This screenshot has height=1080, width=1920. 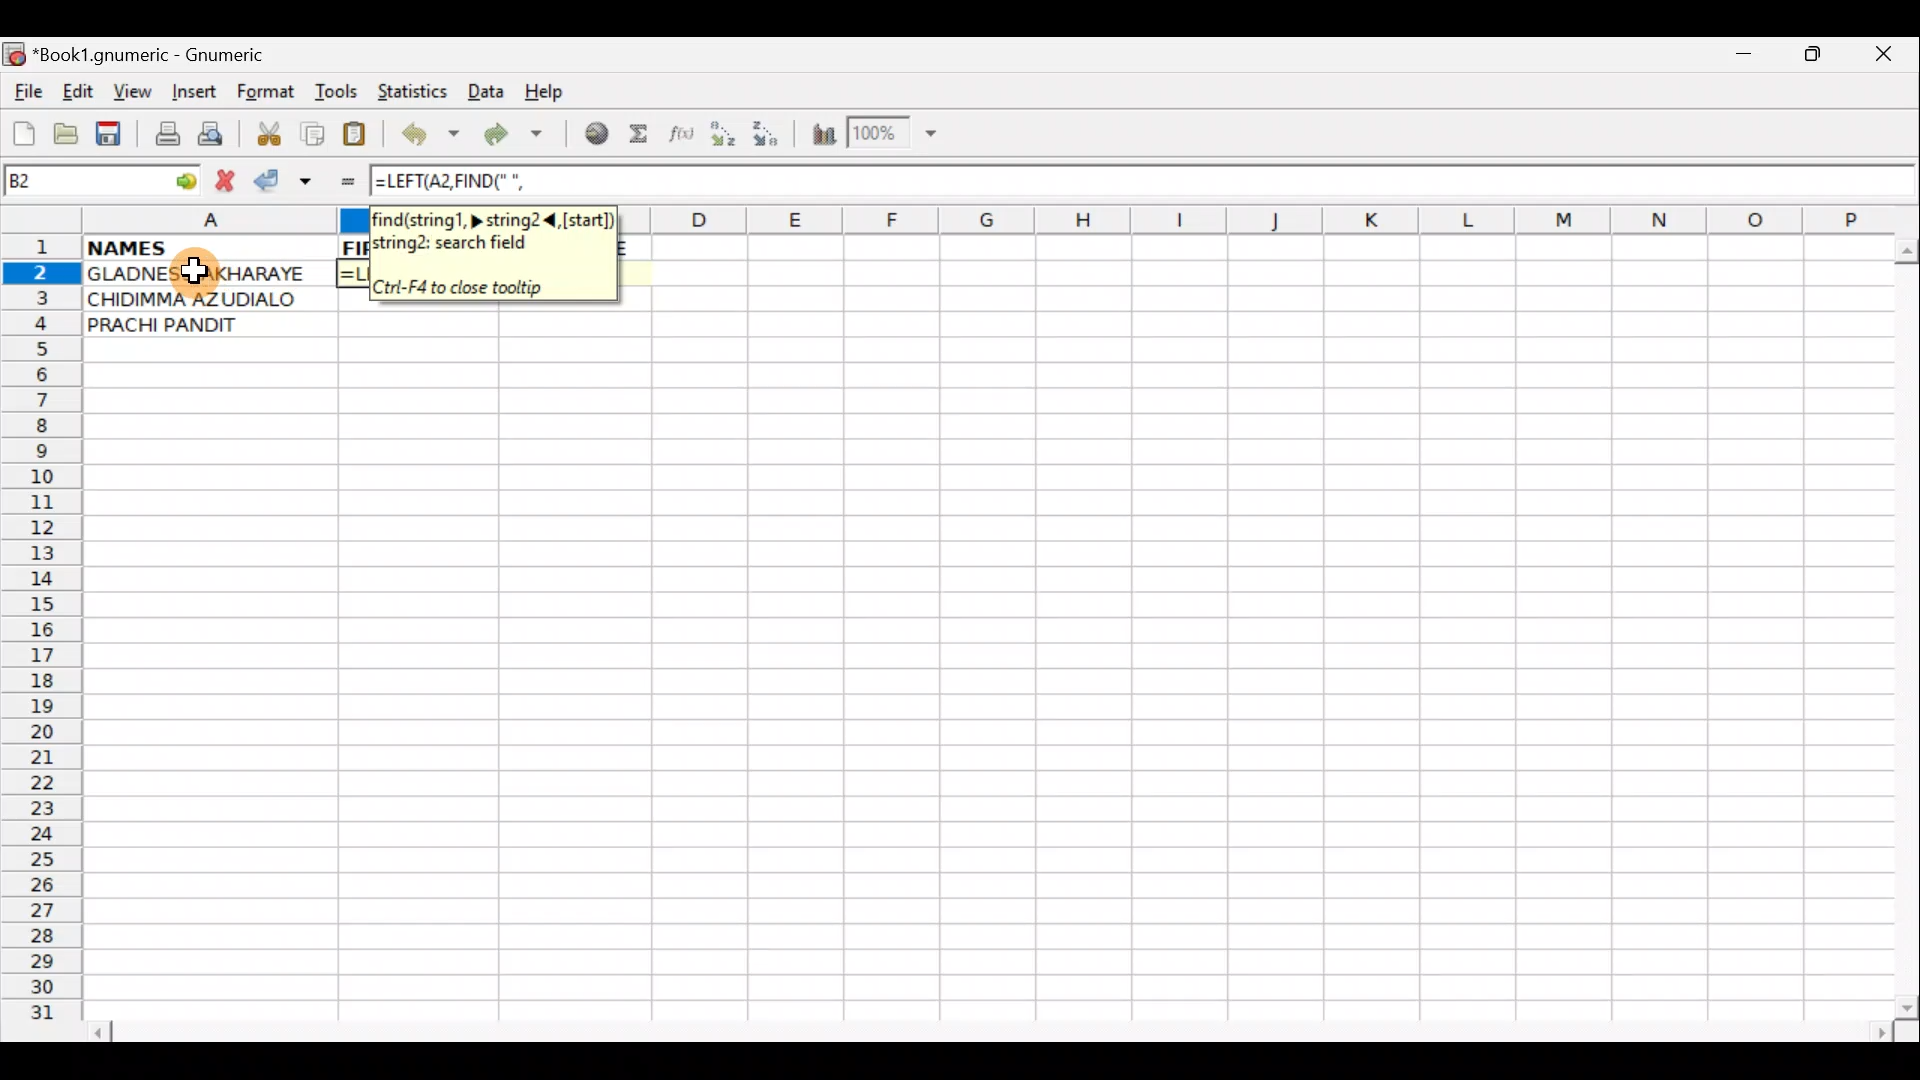 I want to click on Accept change, so click(x=283, y=181).